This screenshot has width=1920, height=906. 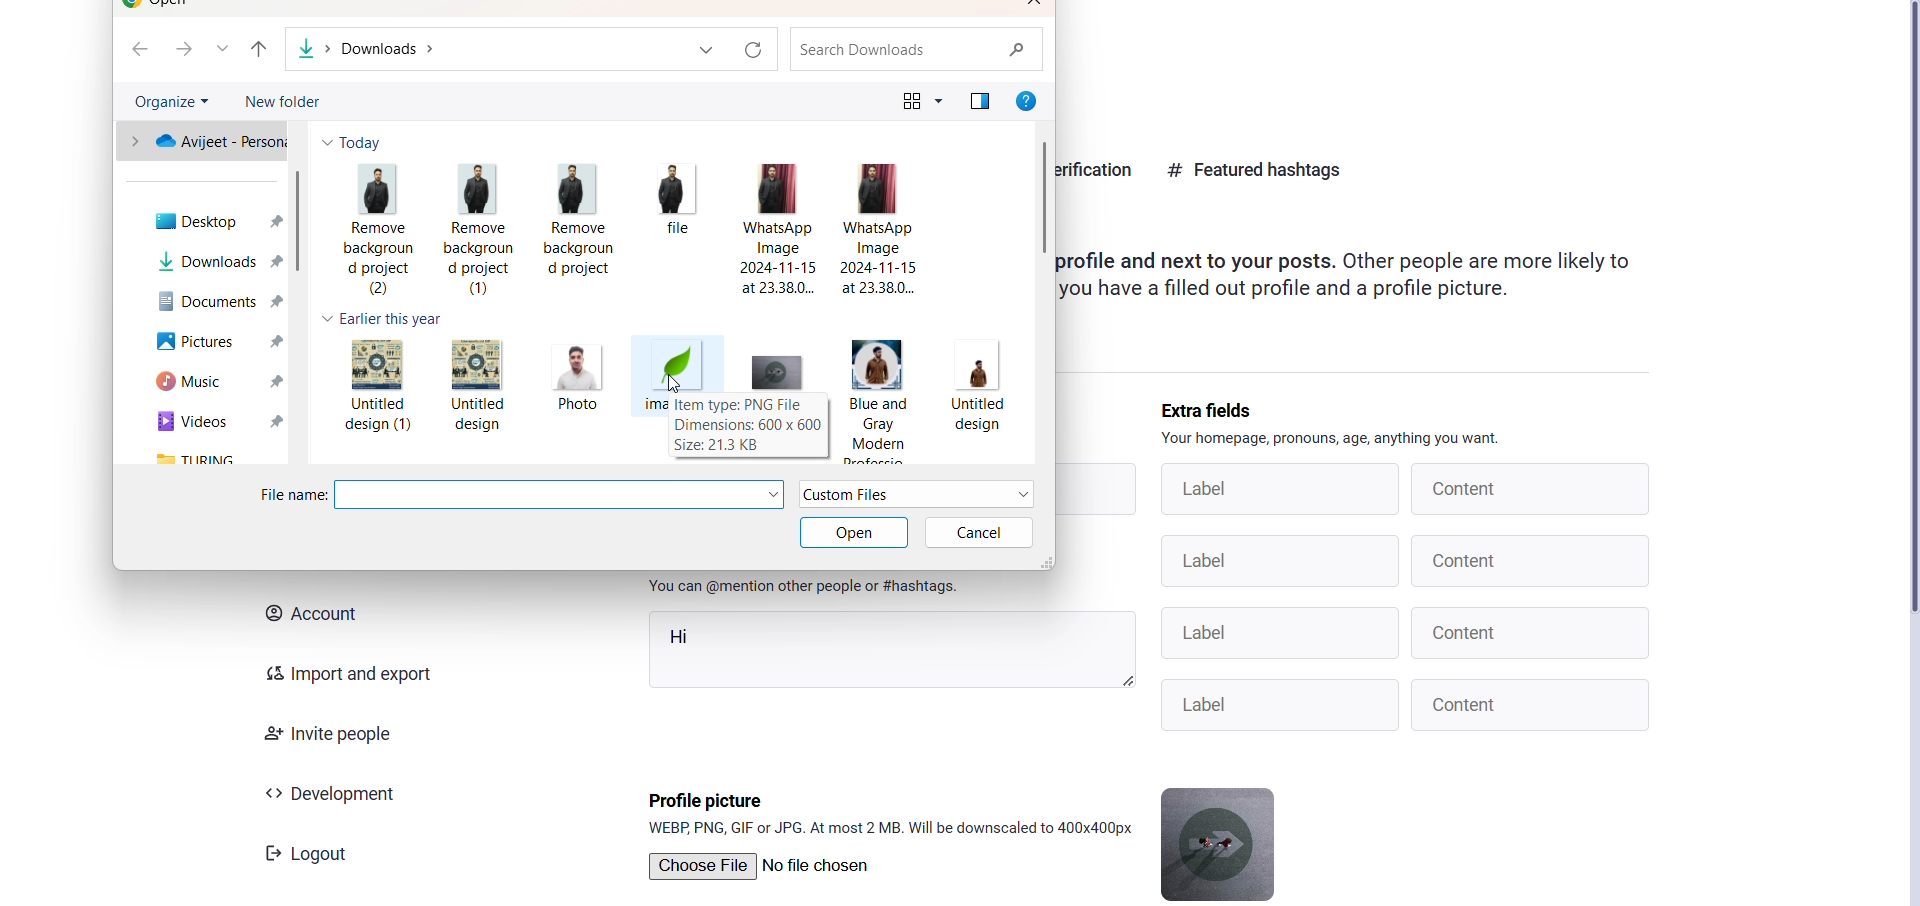 What do you see at coordinates (311, 855) in the screenshot?
I see `Logout` at bounding box center [311, 855].